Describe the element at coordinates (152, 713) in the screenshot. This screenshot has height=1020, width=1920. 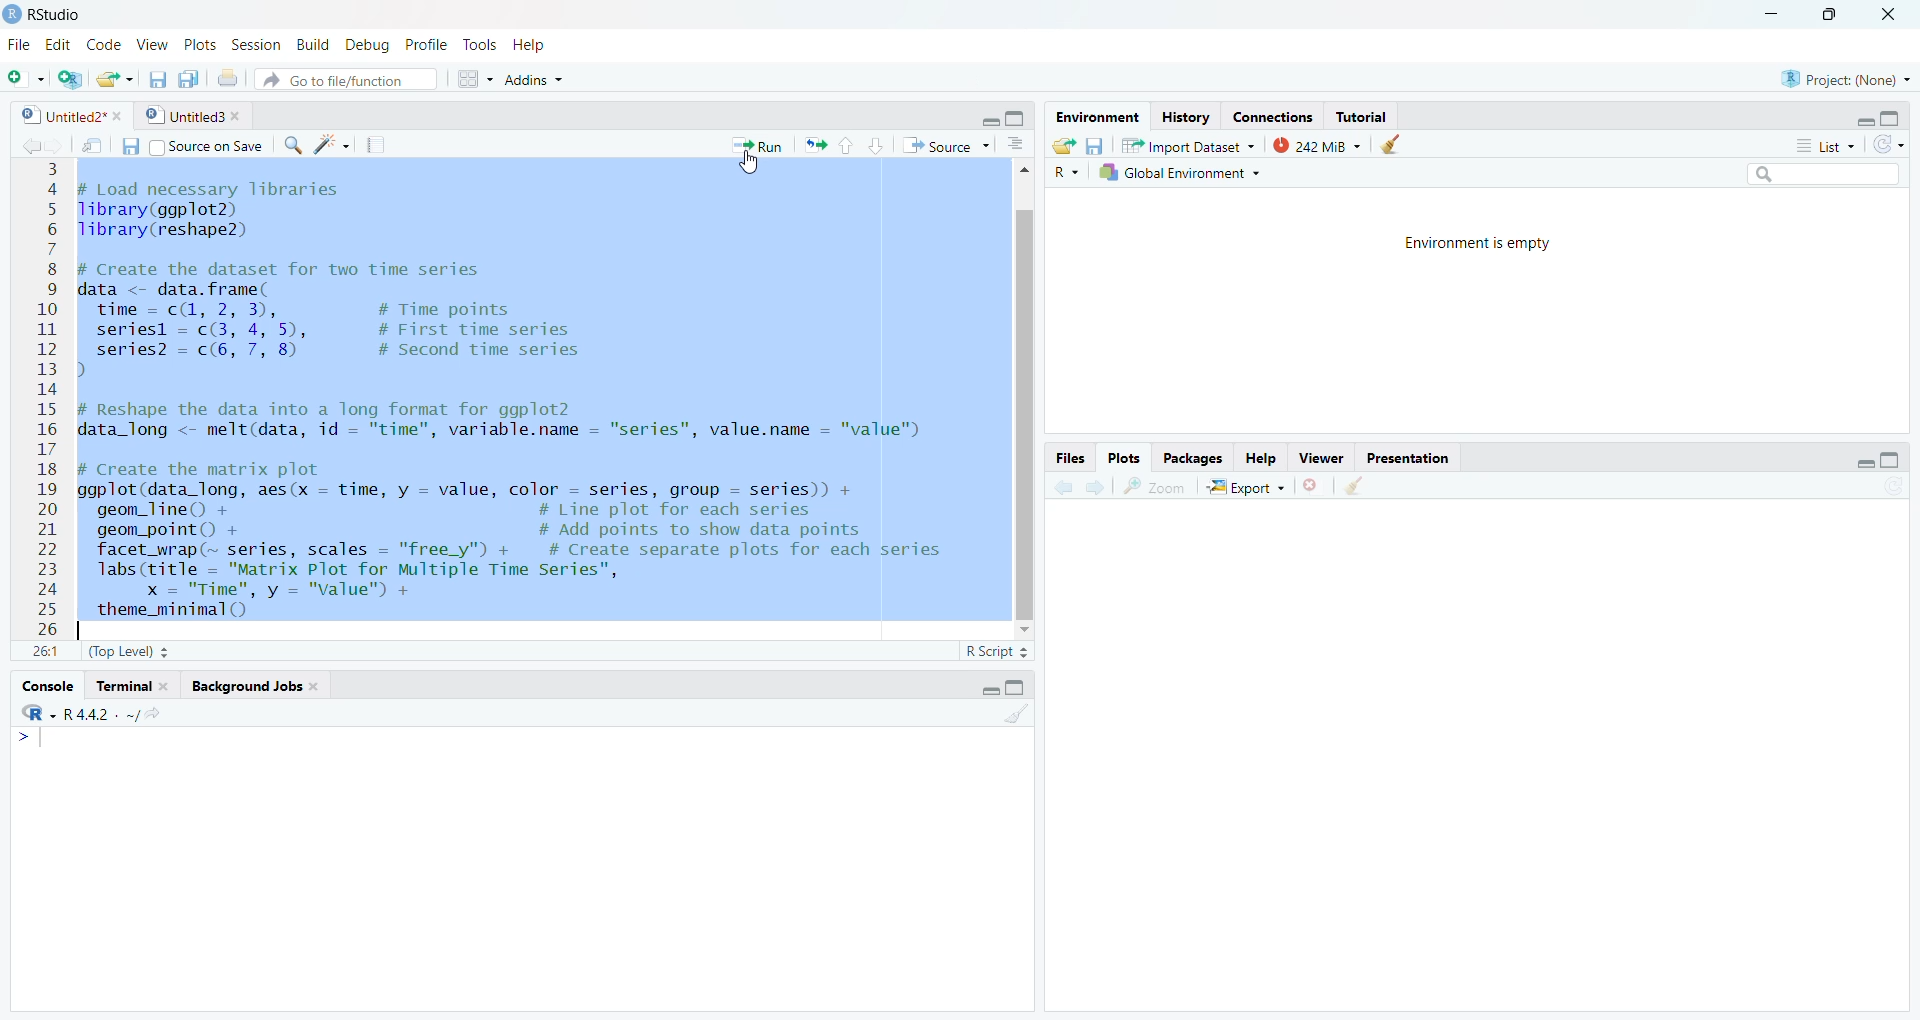
I see `view current working directory` at that location.